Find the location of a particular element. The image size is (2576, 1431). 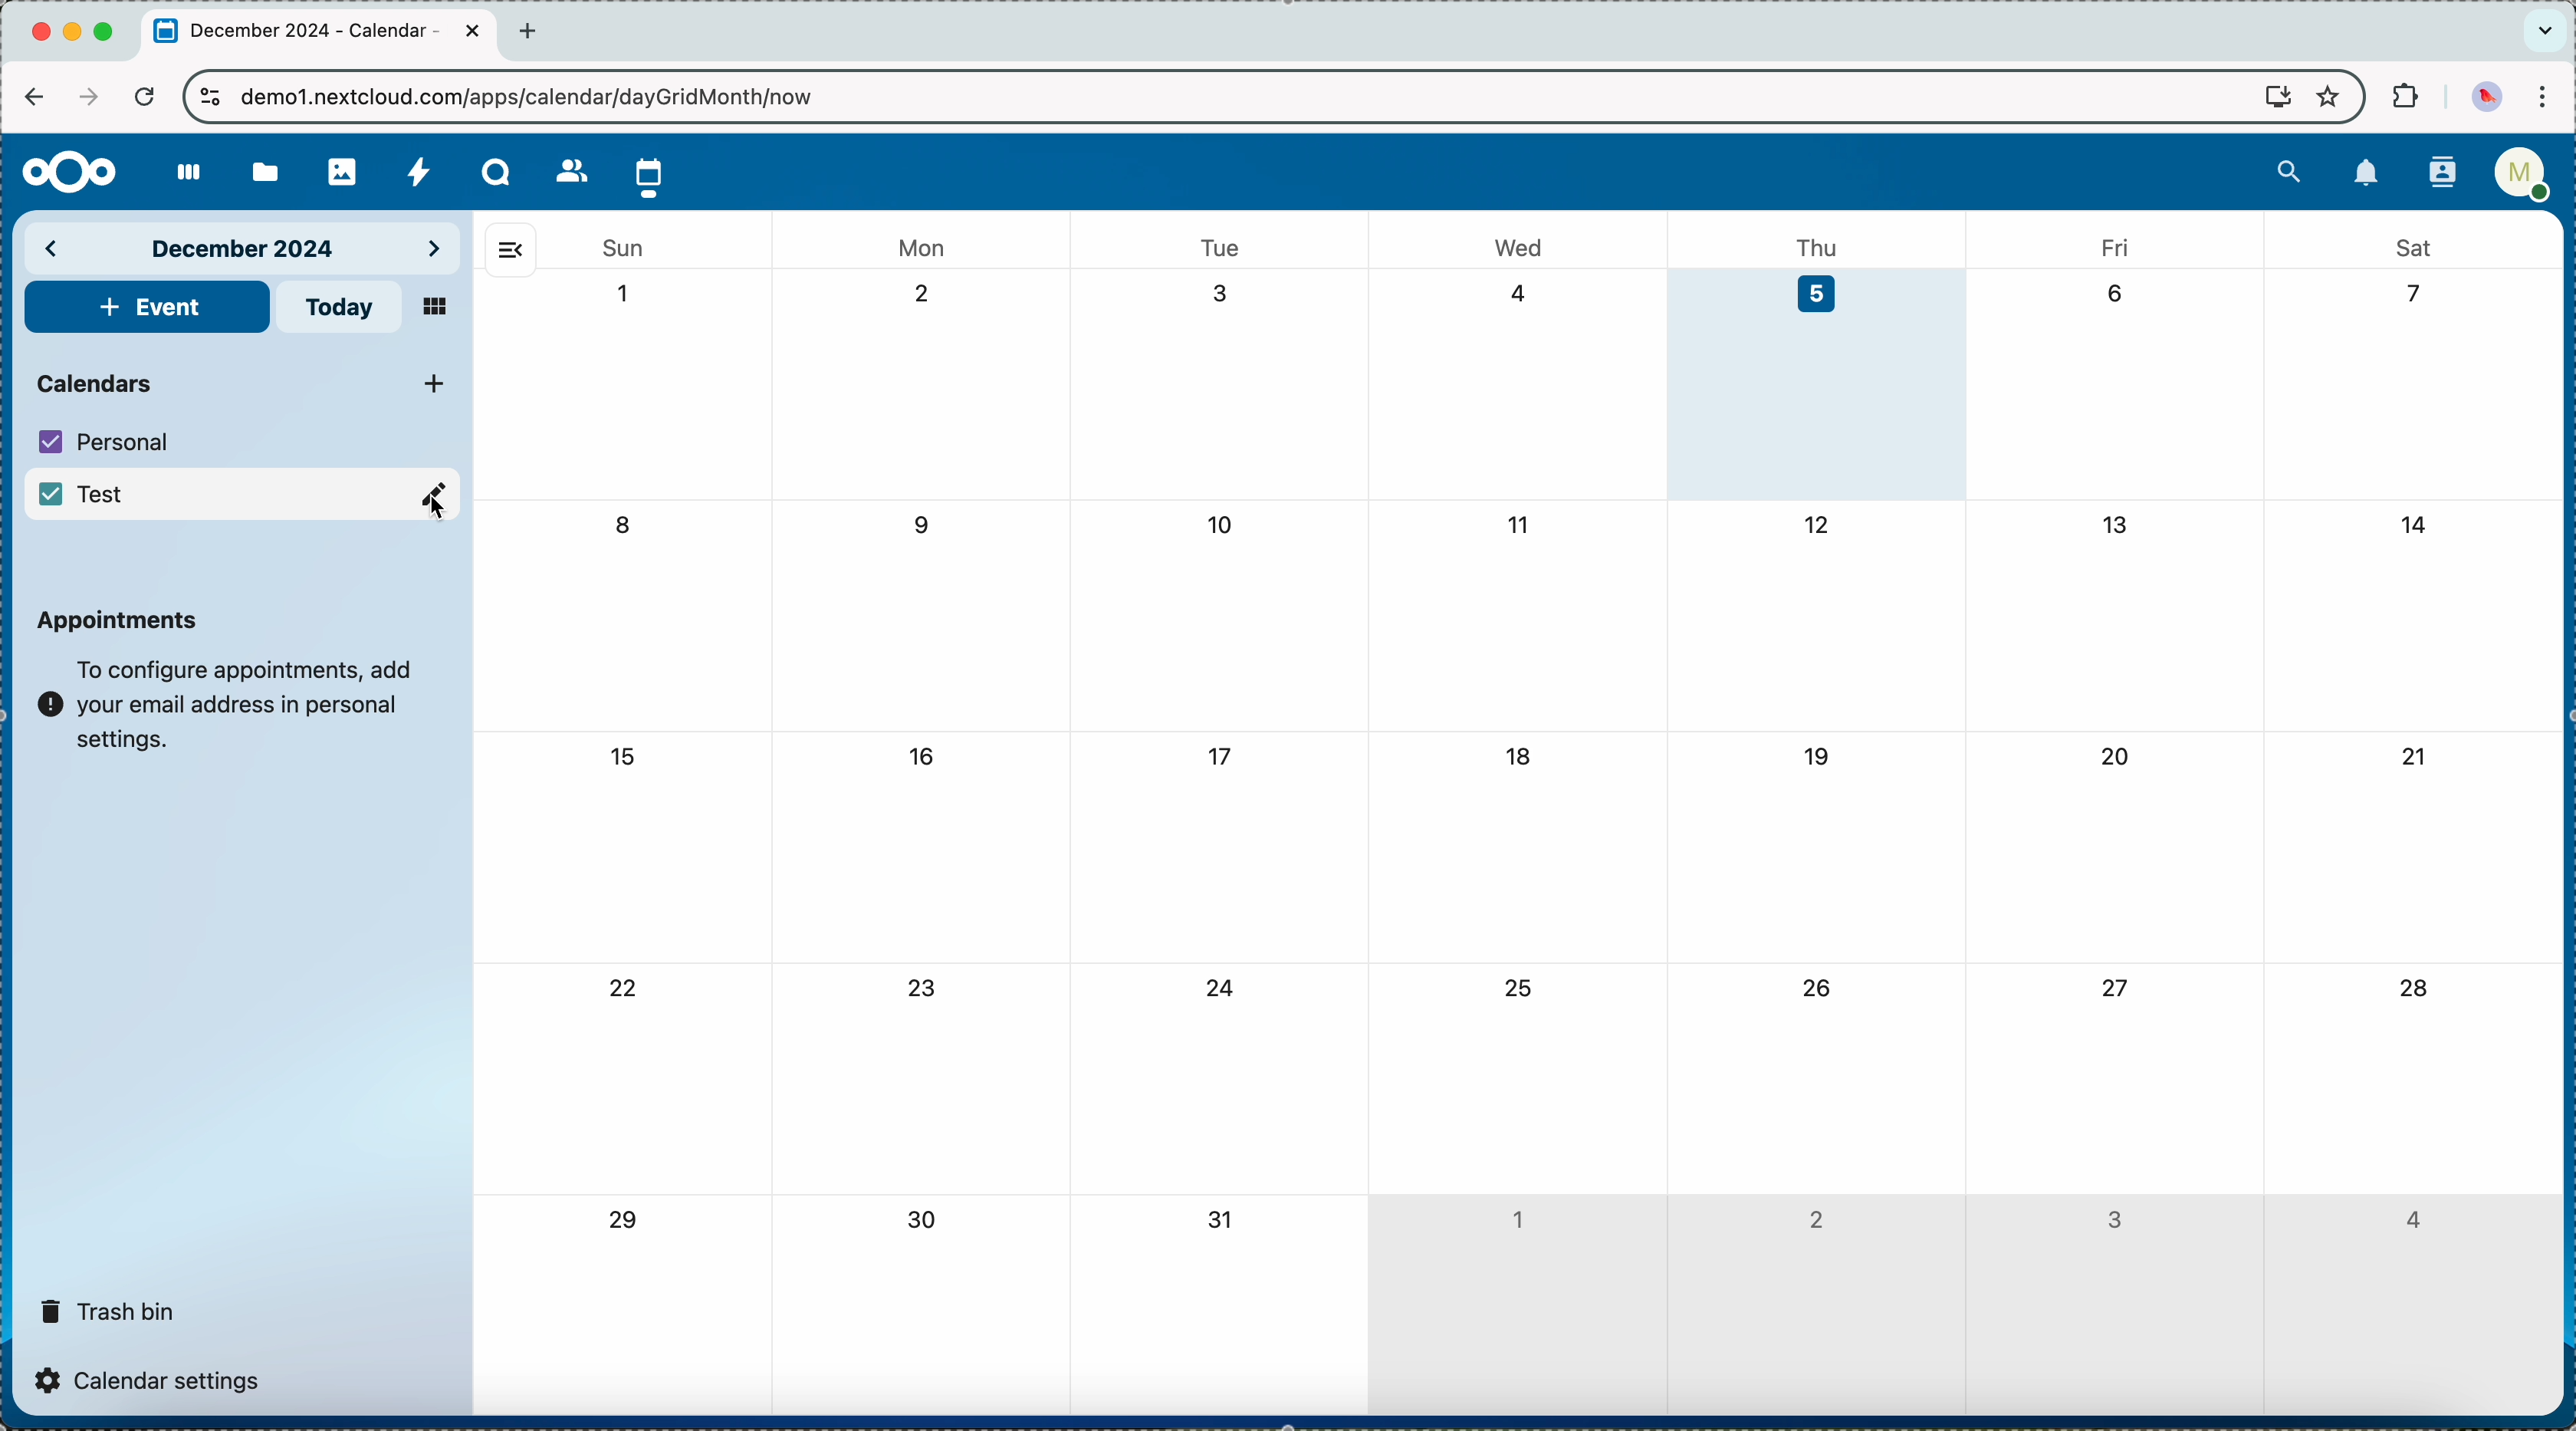

dashboard is located at coordinates (180, 174).